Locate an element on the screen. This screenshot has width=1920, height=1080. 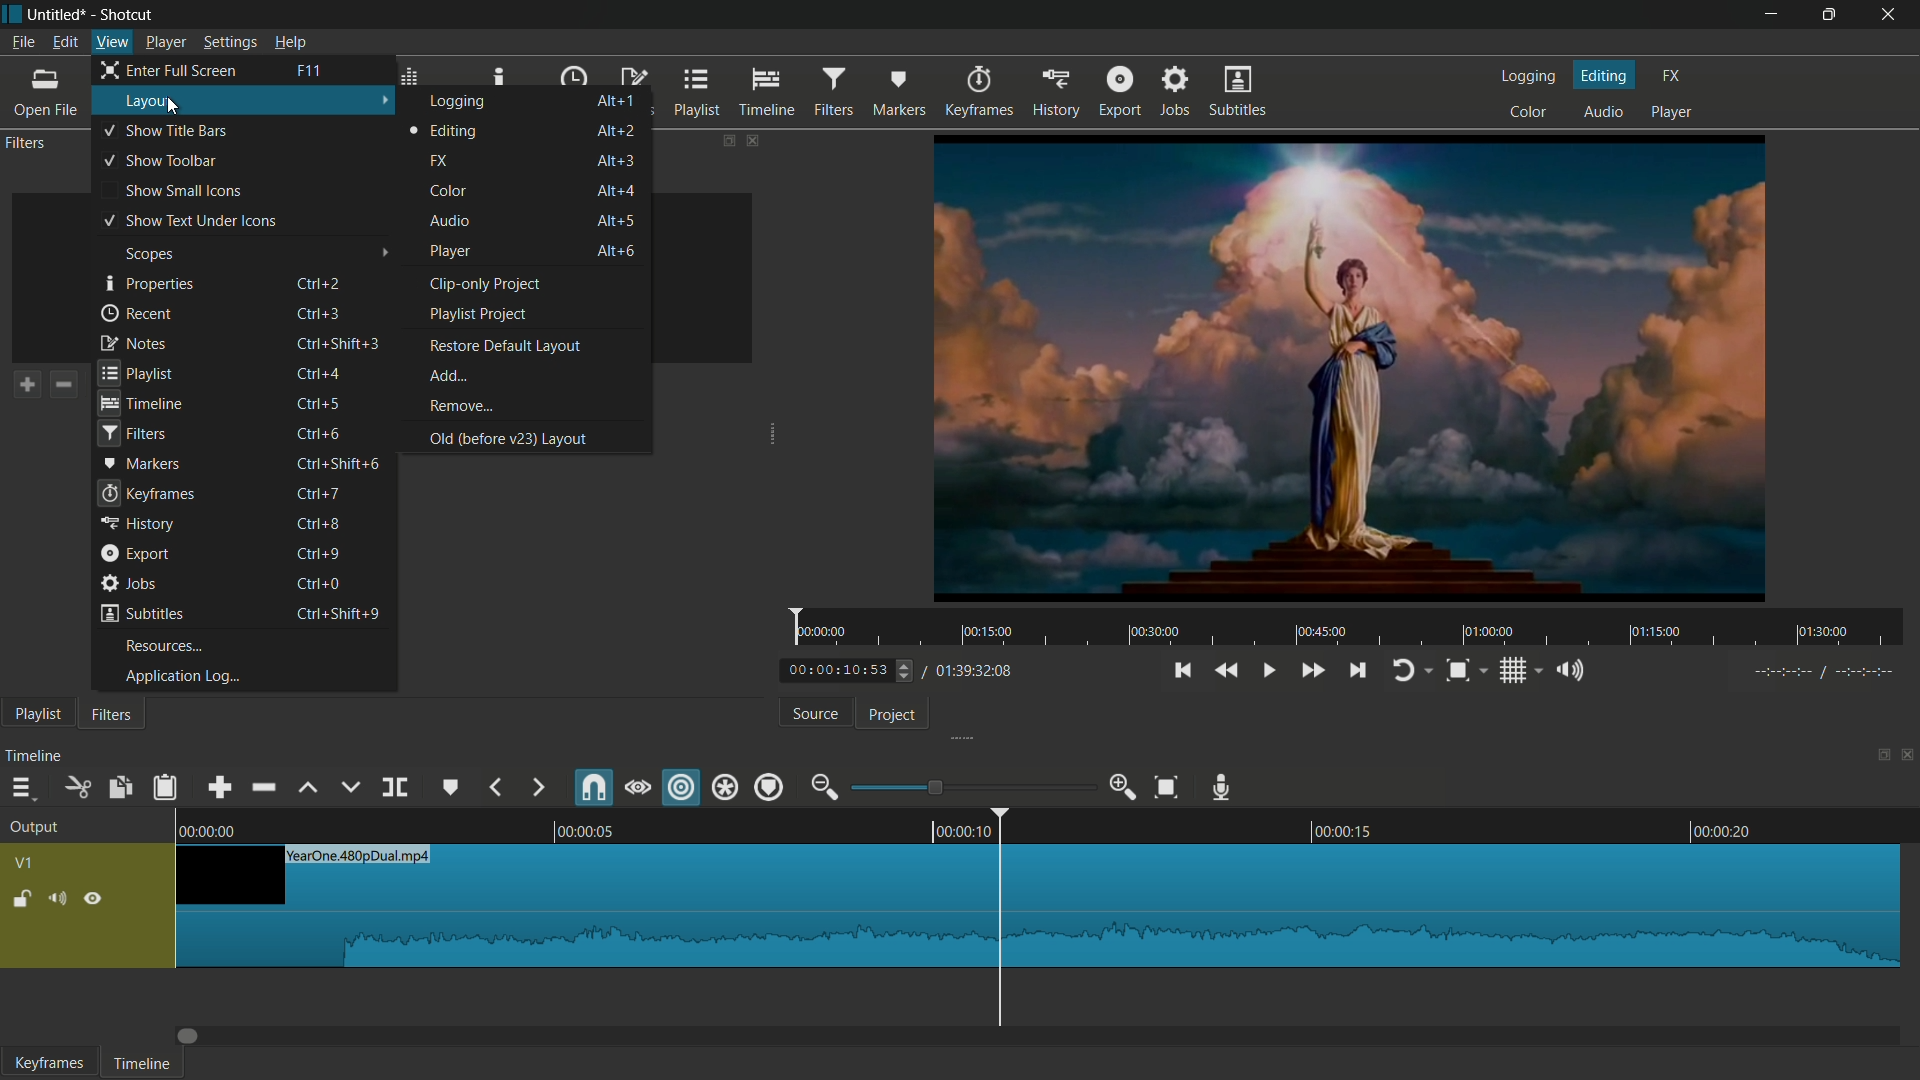
view menu is located at coordinates (113, 42).